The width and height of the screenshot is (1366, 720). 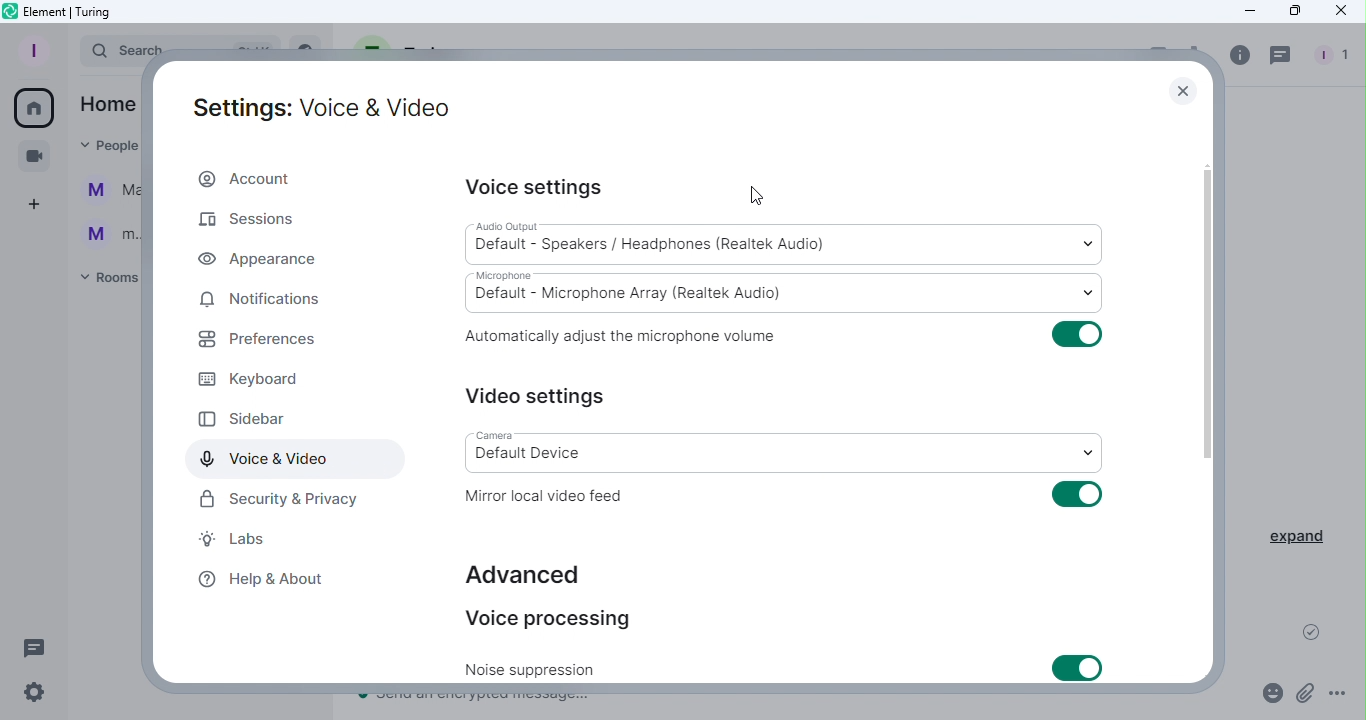 I want to click on Room info, so click(x=1238, y=57).